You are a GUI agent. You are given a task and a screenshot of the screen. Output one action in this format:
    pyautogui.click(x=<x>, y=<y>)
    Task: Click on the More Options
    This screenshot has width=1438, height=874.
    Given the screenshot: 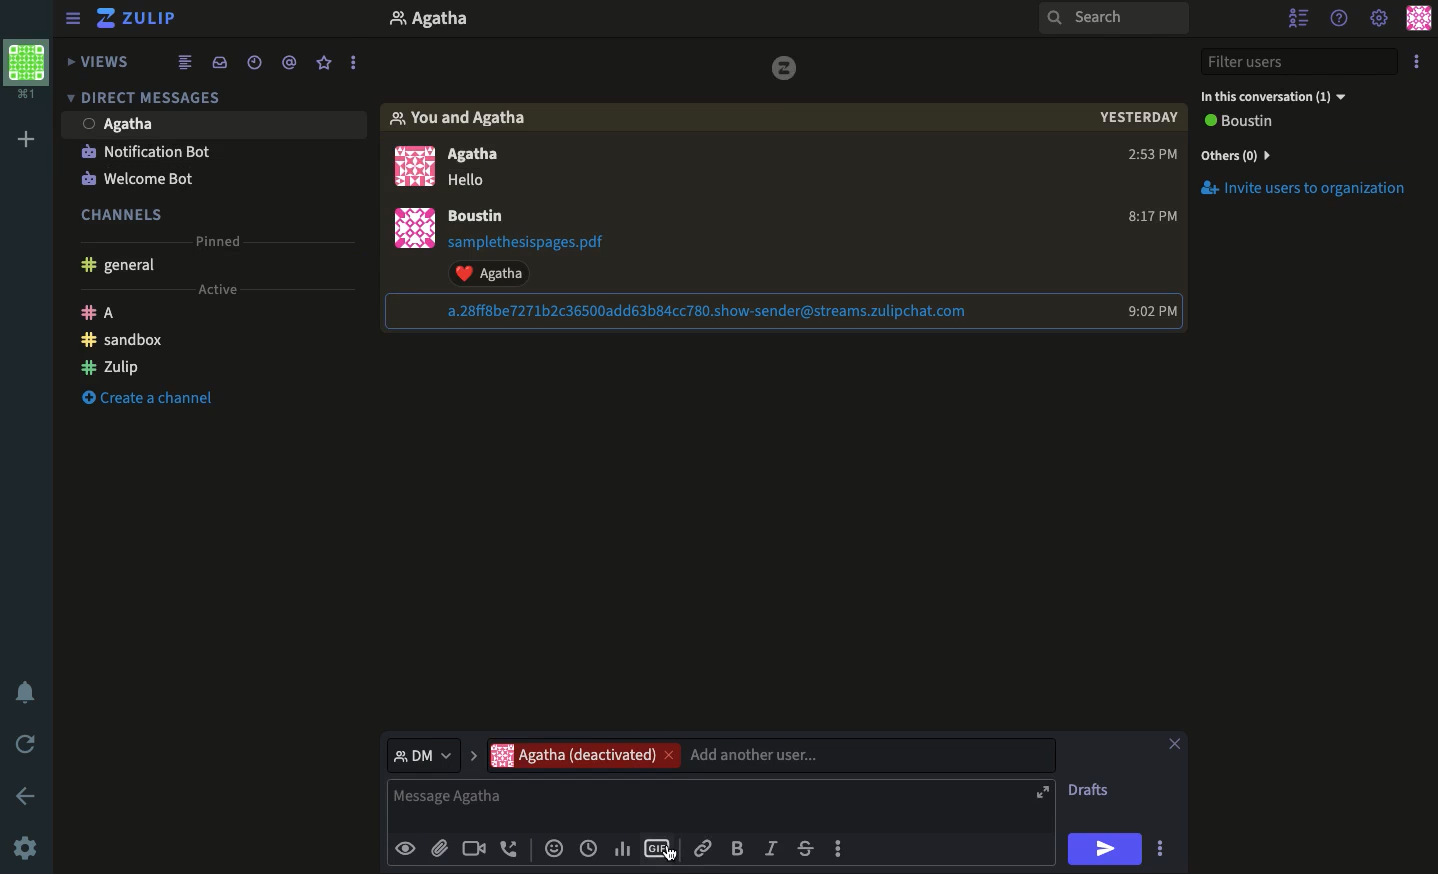 What is the action you would take?
    pyautogui.click(x=360, y=62)
    